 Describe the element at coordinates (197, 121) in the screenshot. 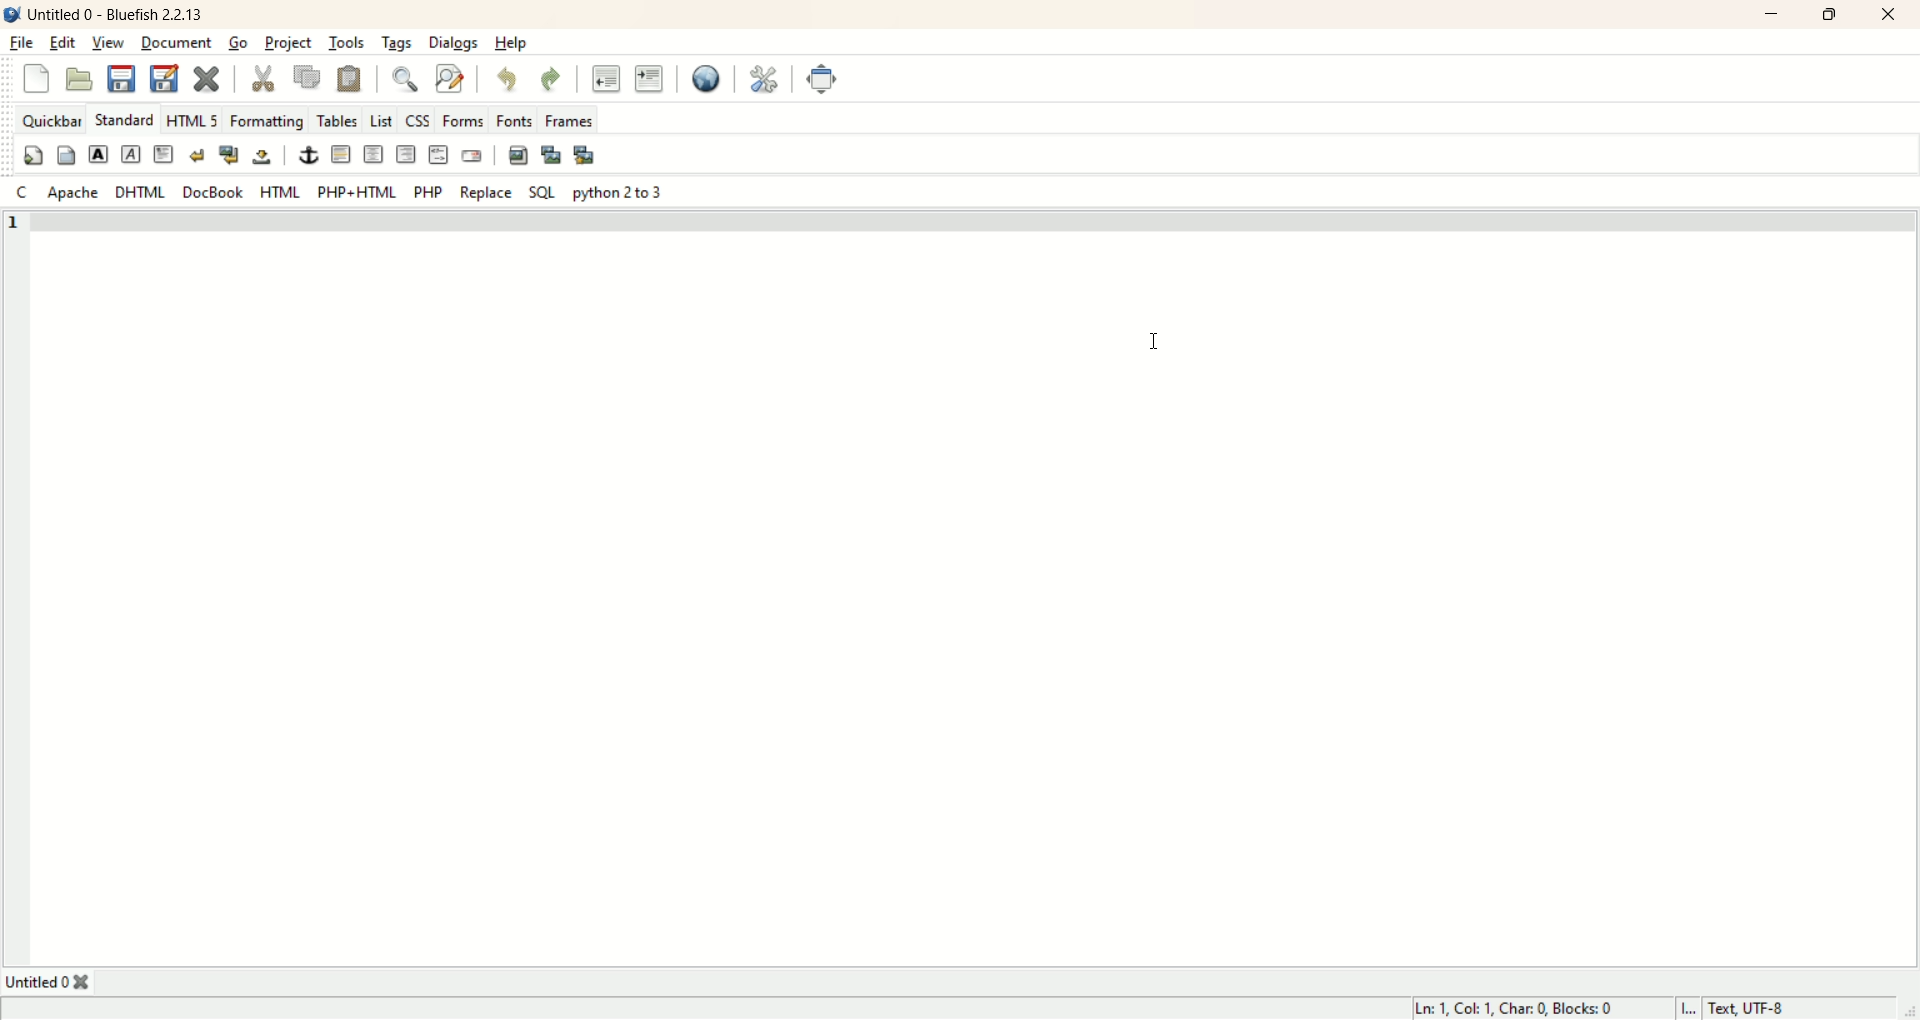

I see `HTML 5` at that location.